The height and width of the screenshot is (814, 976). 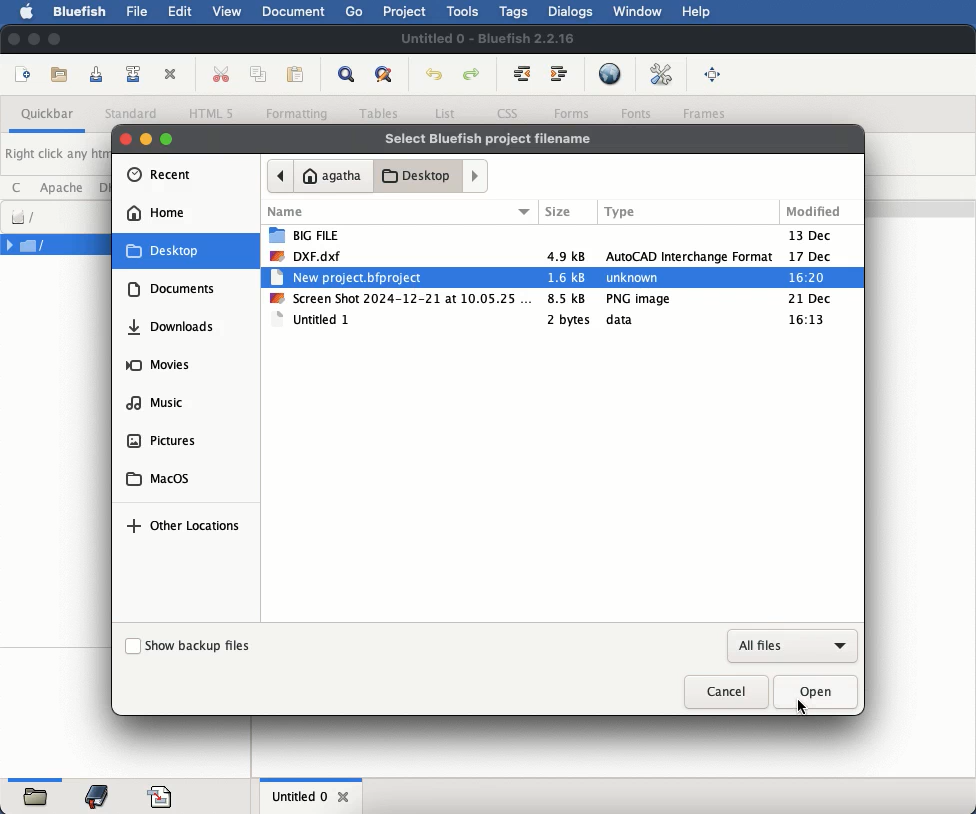 What do you see at coordinates (297, 799) in the screenshot?
I see `untitled 0` at bounding box center [297, 799].